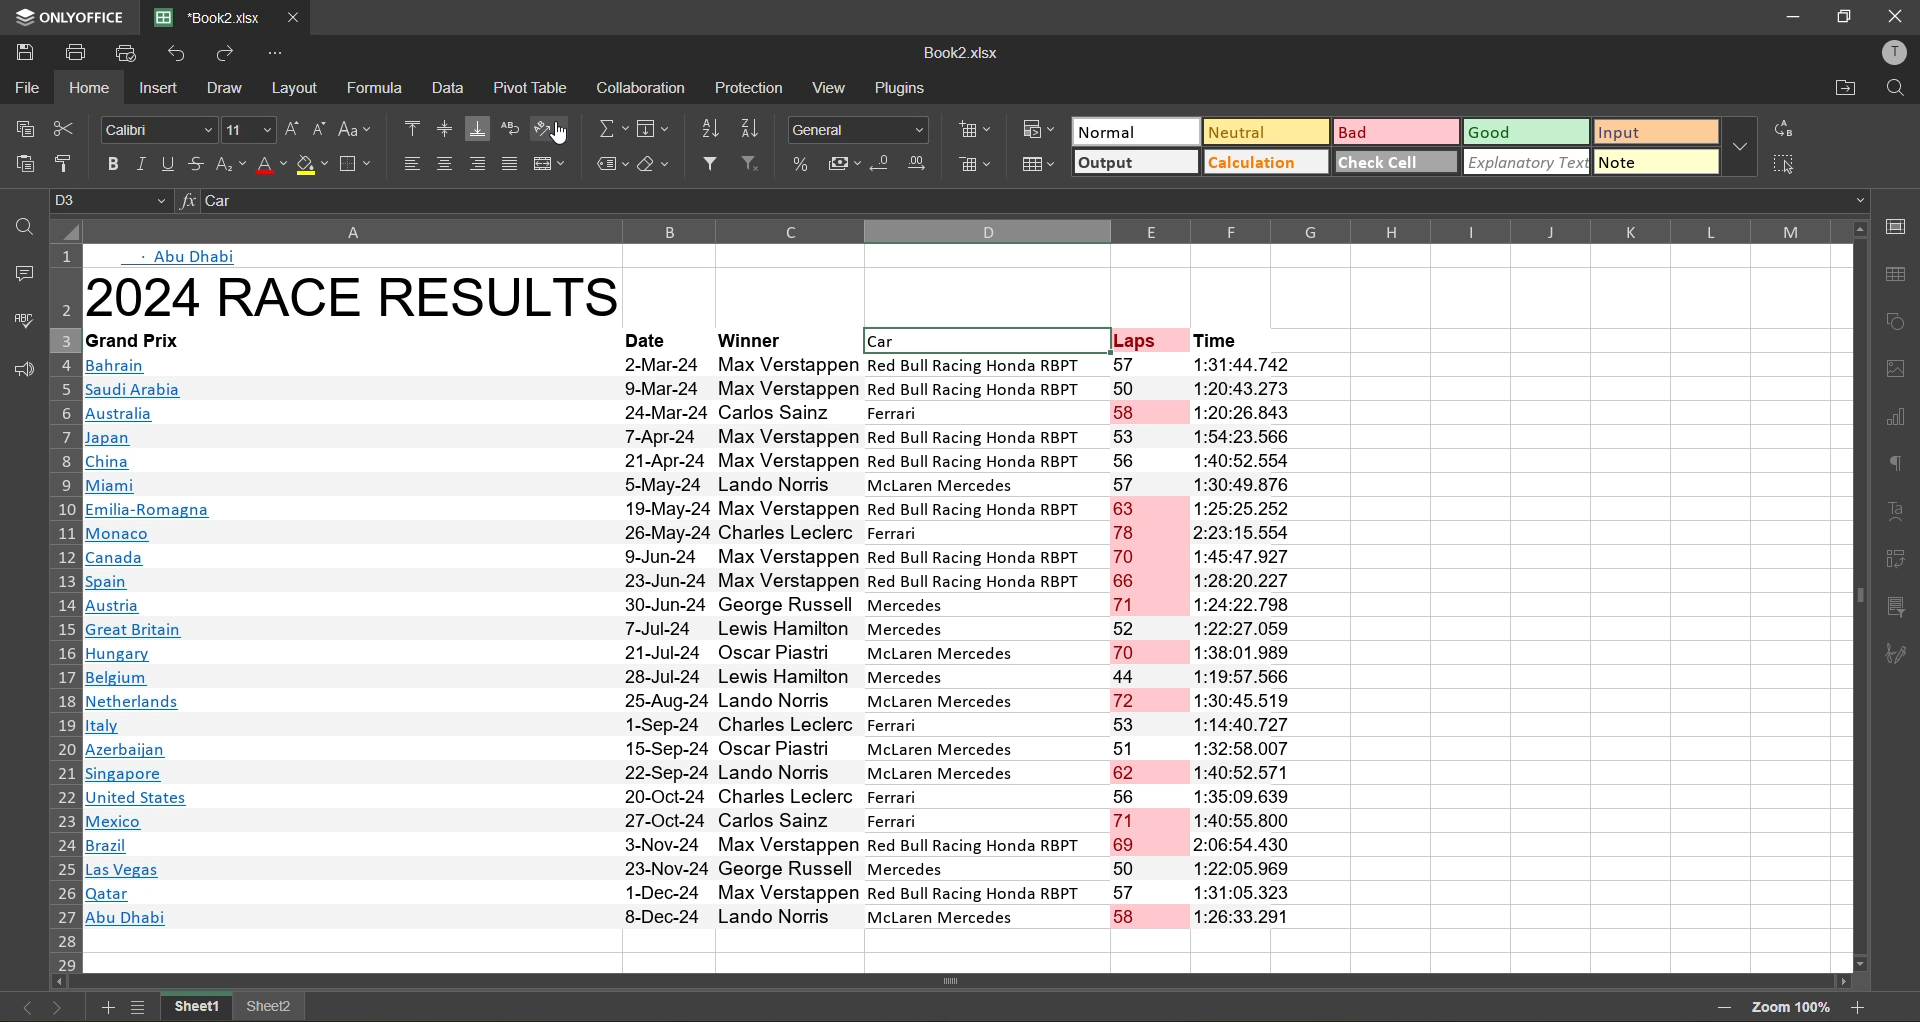  I want to click on good, so click(1529, 131).